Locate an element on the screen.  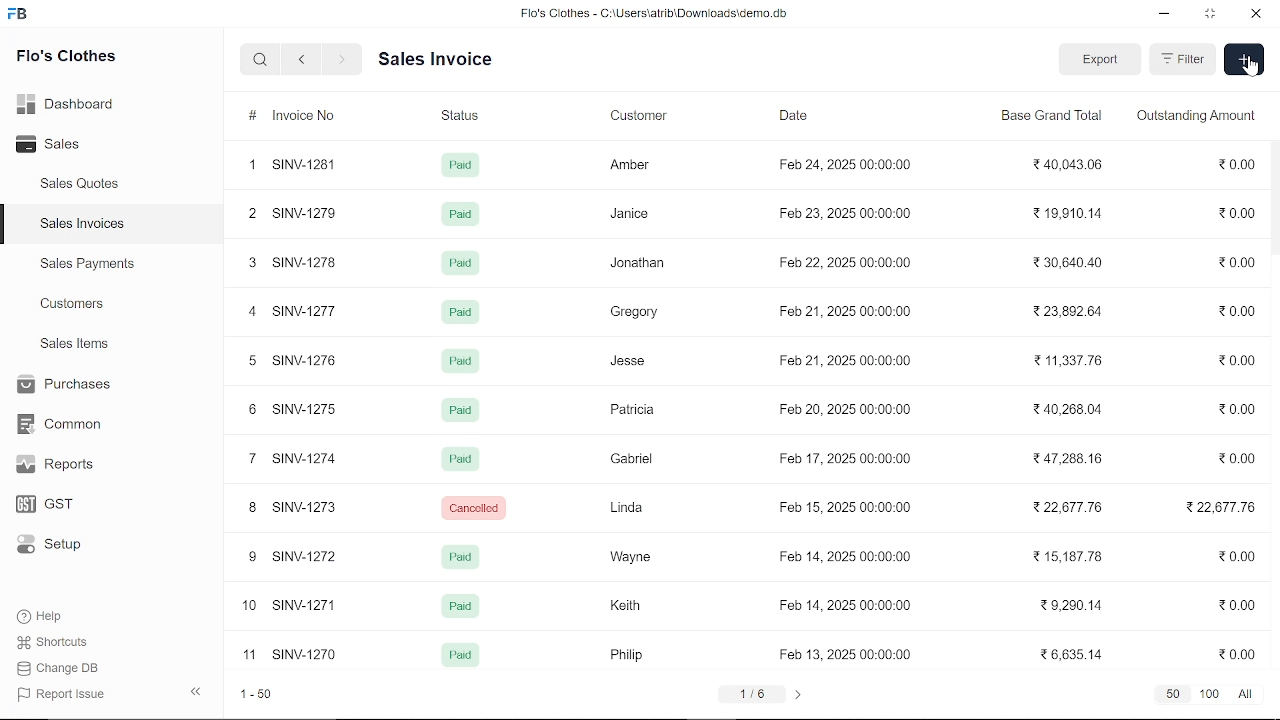
1-50 is located at coordinates (252, 694).